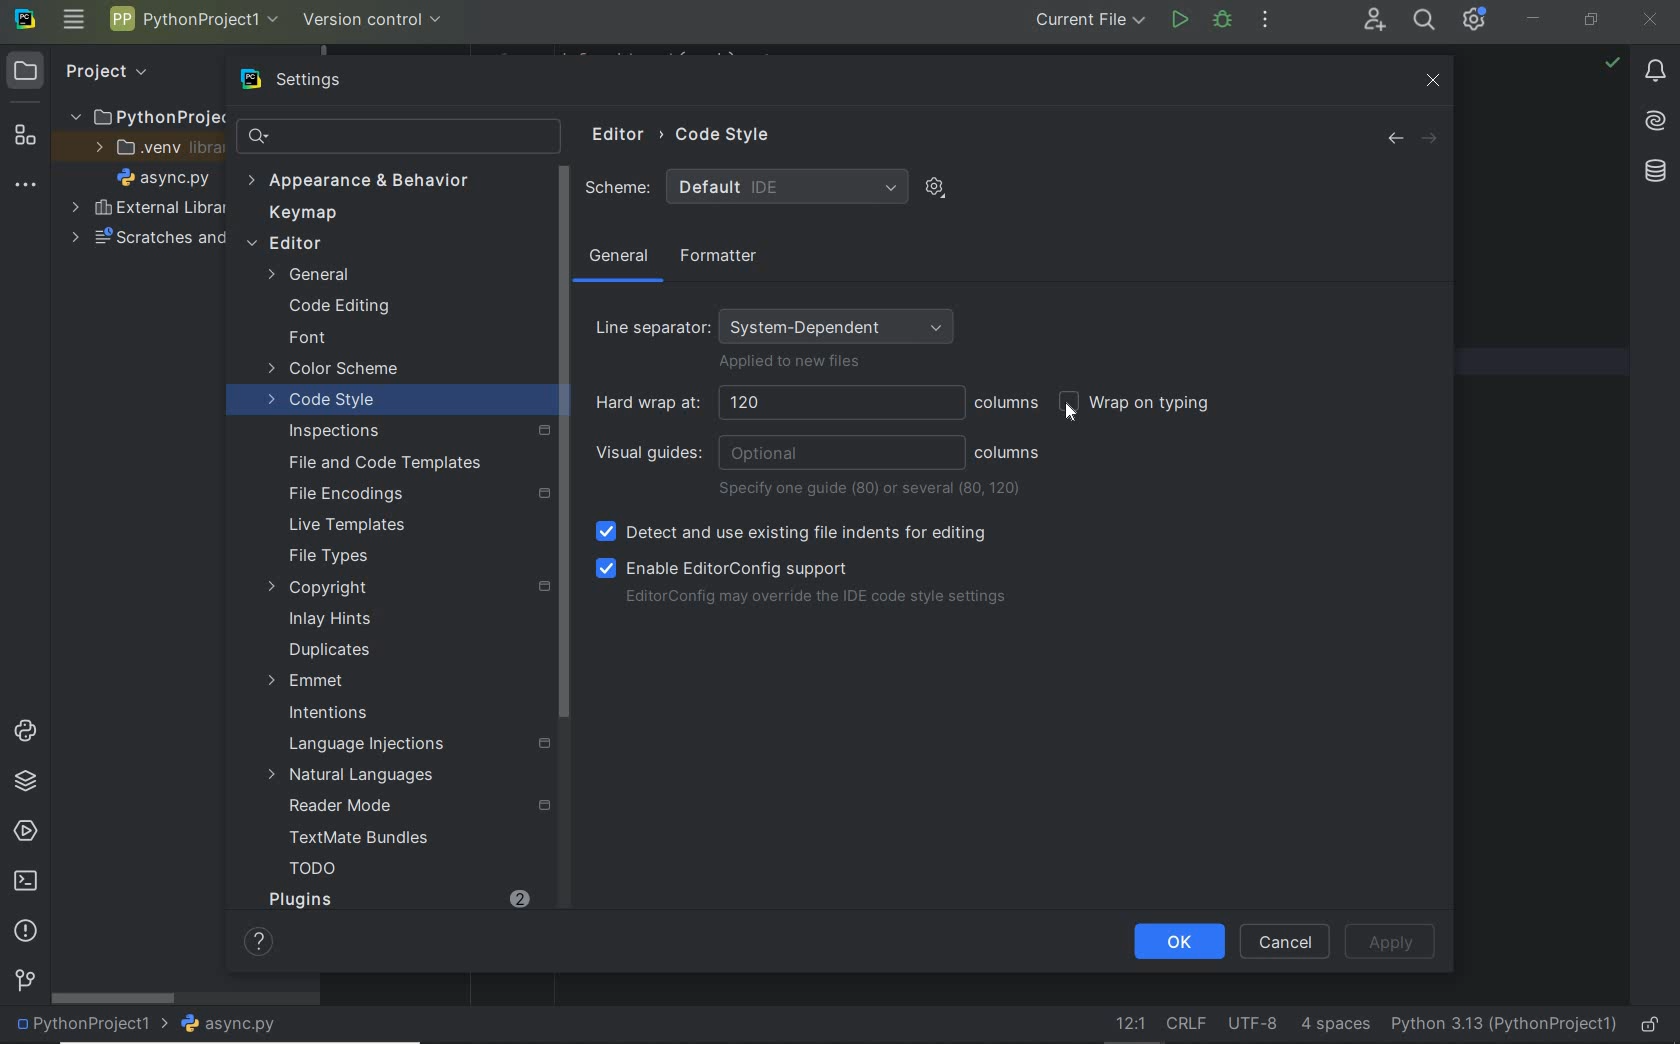  I want to click on OK, so click(1179, 940).